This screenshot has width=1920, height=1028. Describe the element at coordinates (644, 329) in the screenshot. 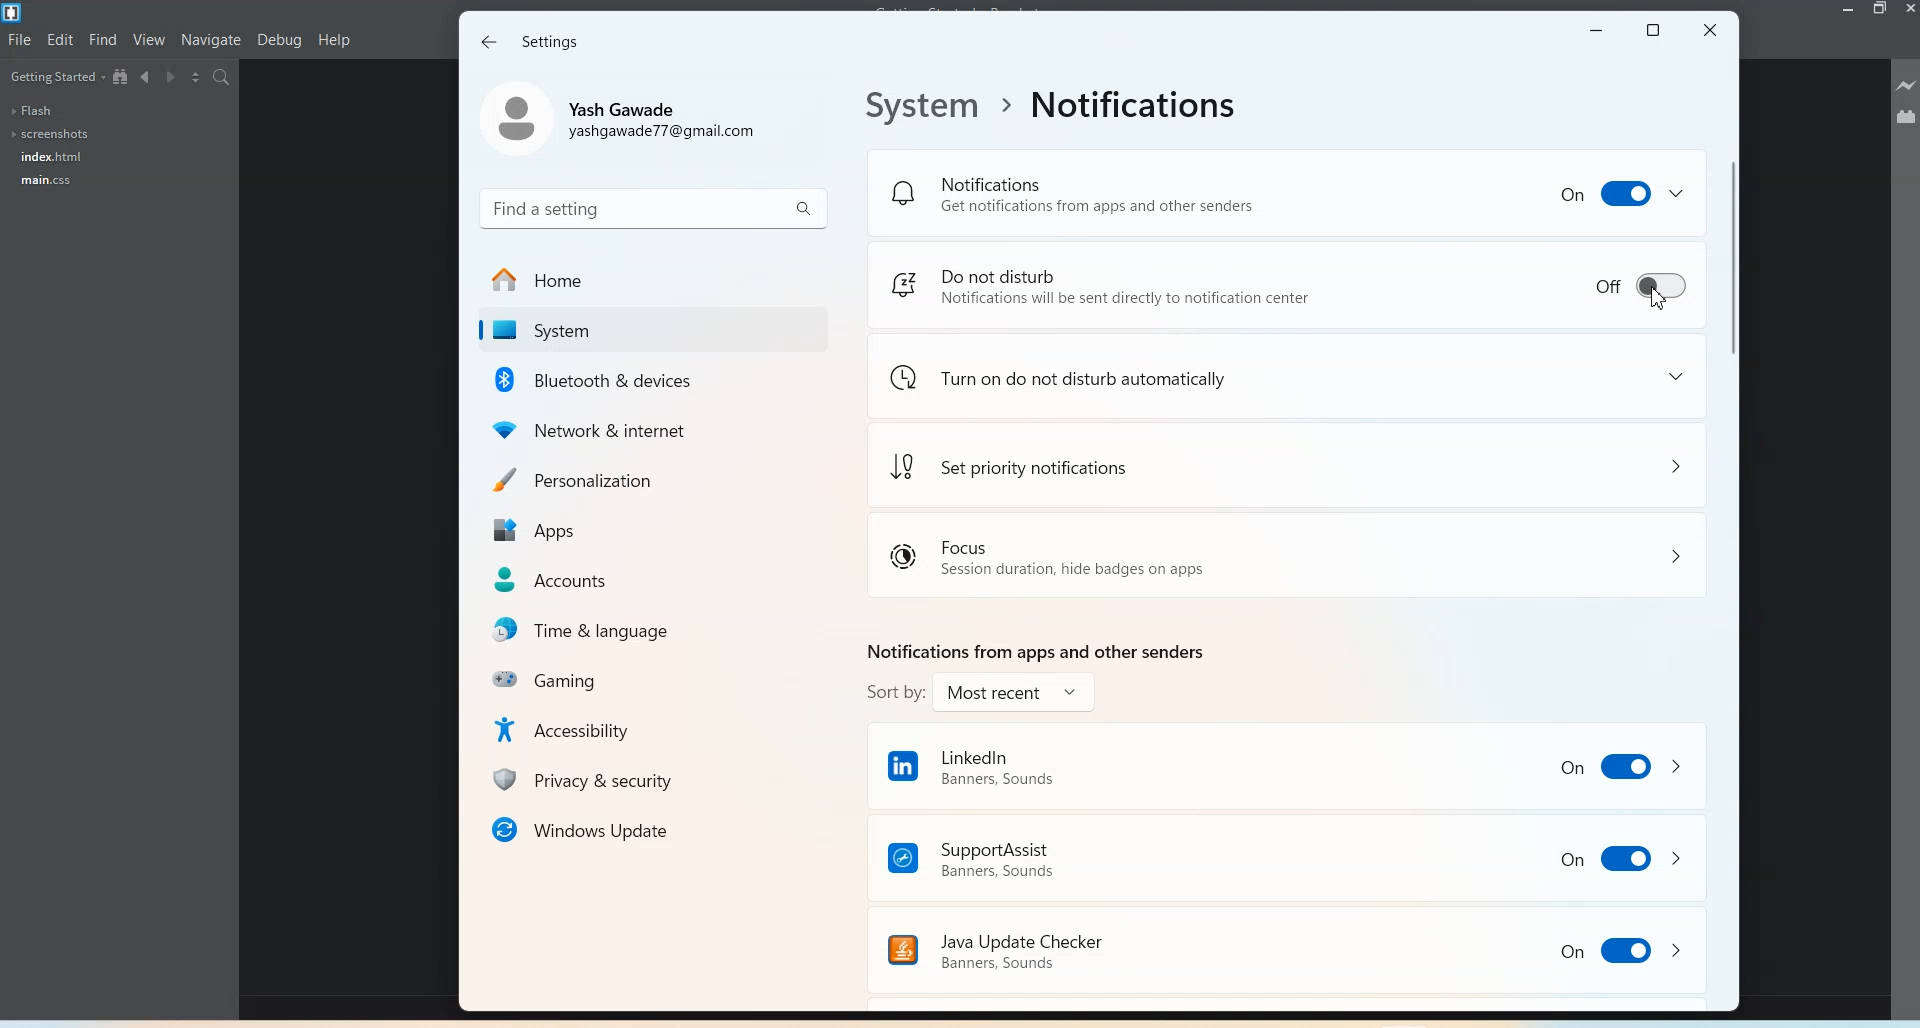

I see `system` at that location.